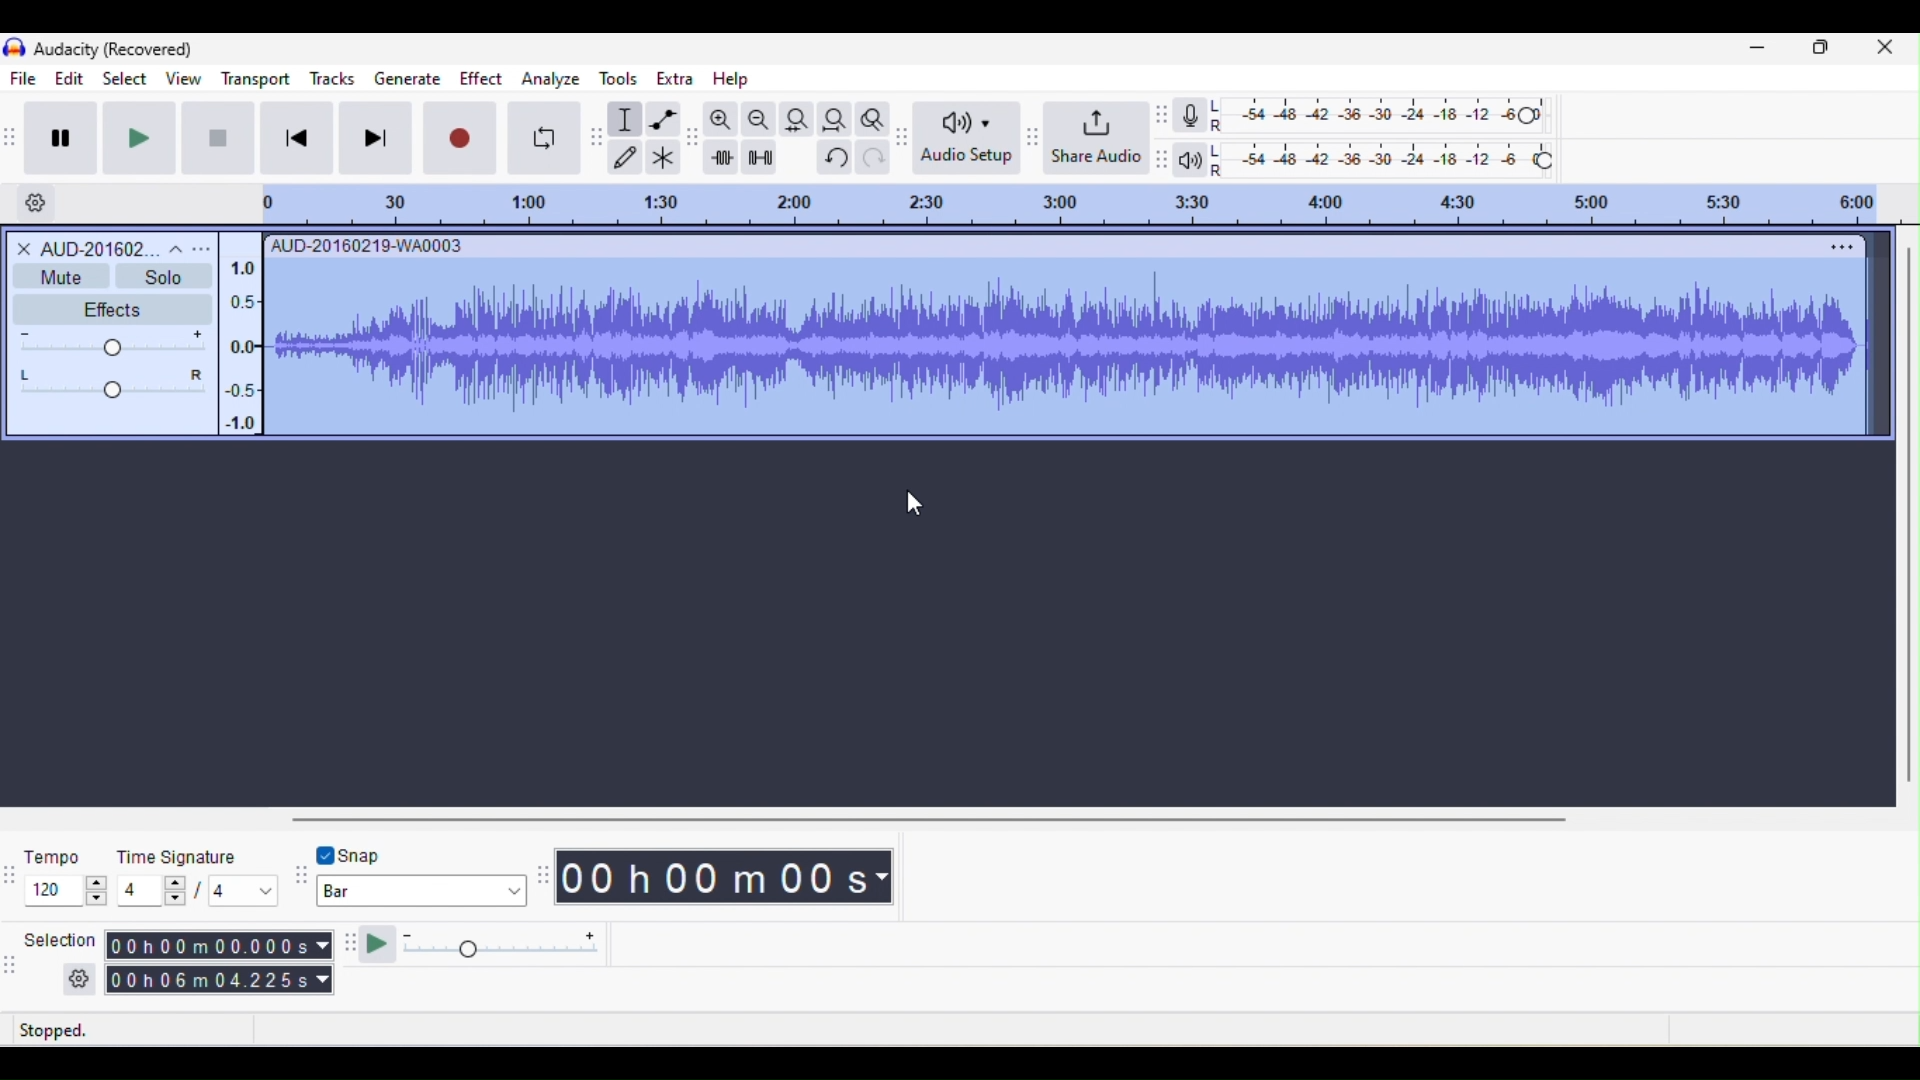 The width and height of the screenshot is (1920, 1080). I want to click on tempo, so click(64, 874).